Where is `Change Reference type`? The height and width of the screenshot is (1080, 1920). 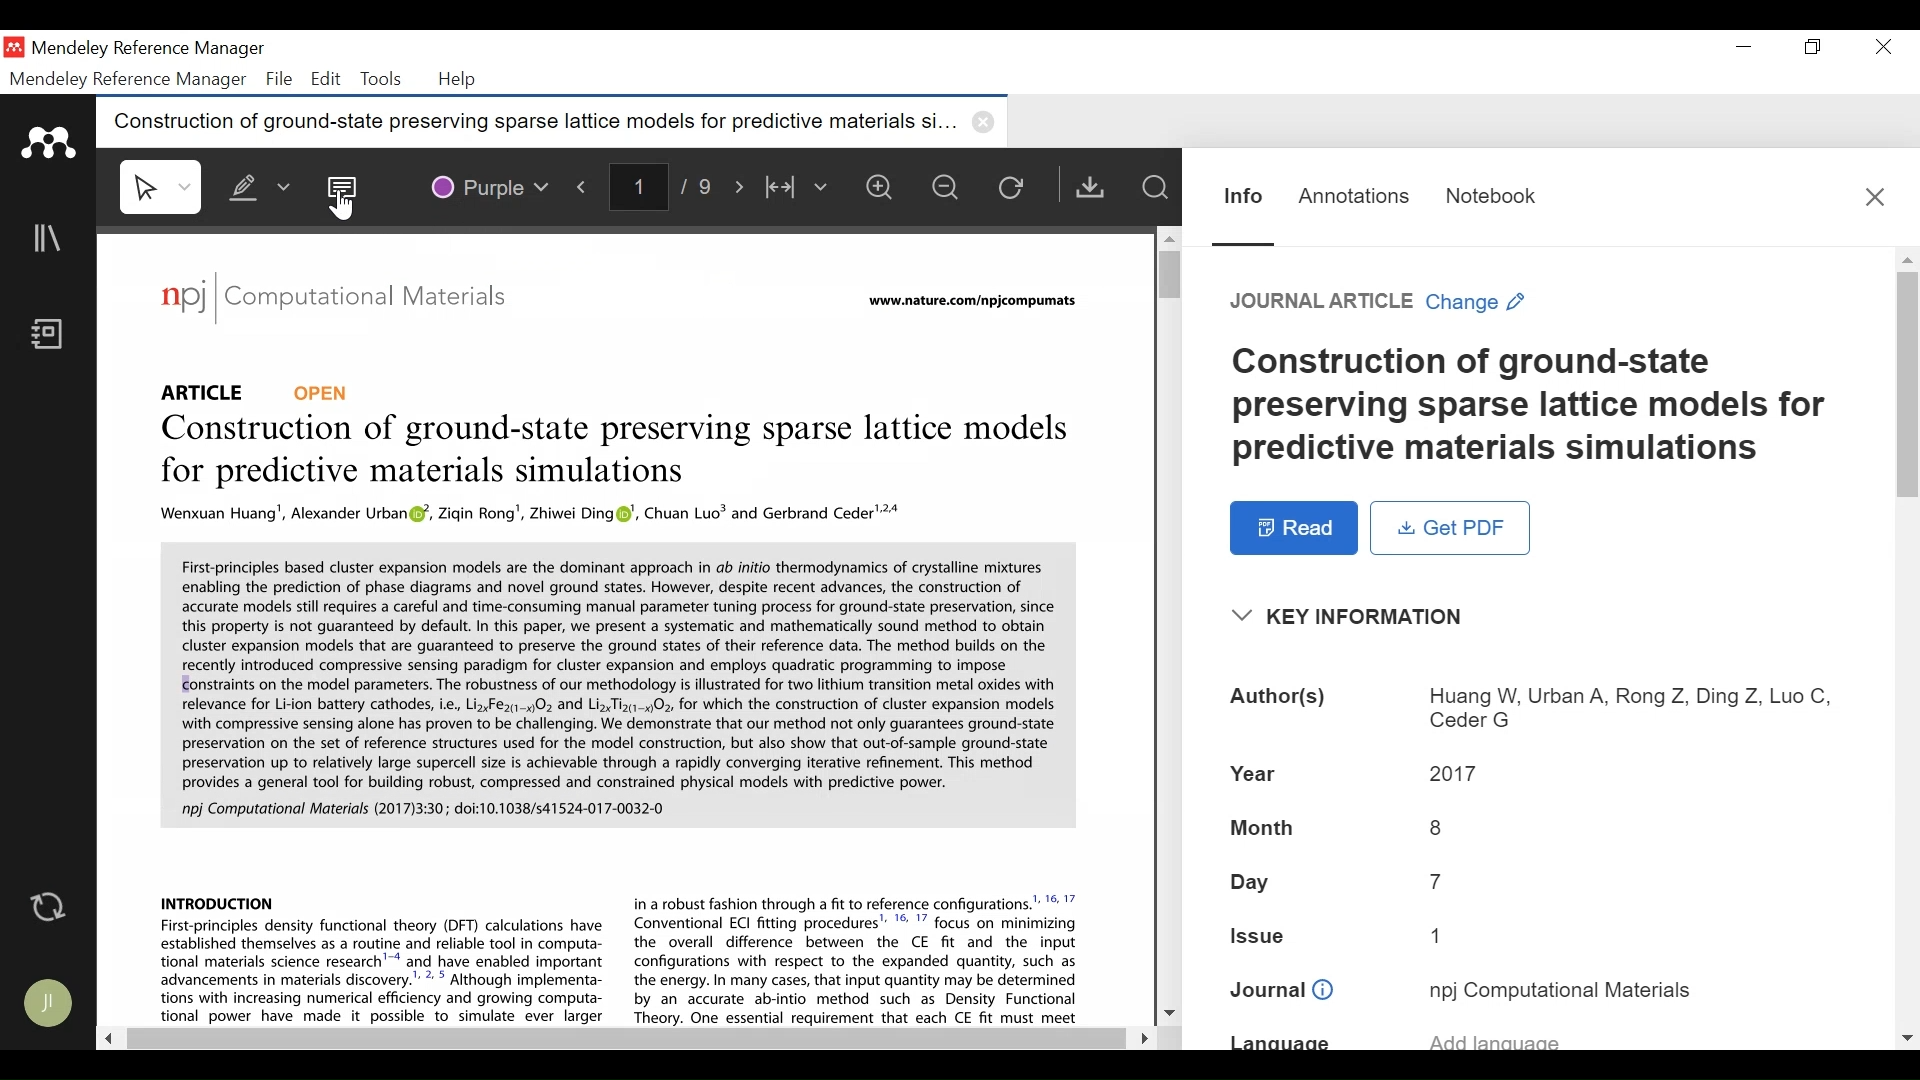
Change Reference type is located at coordinates (1381, 303).